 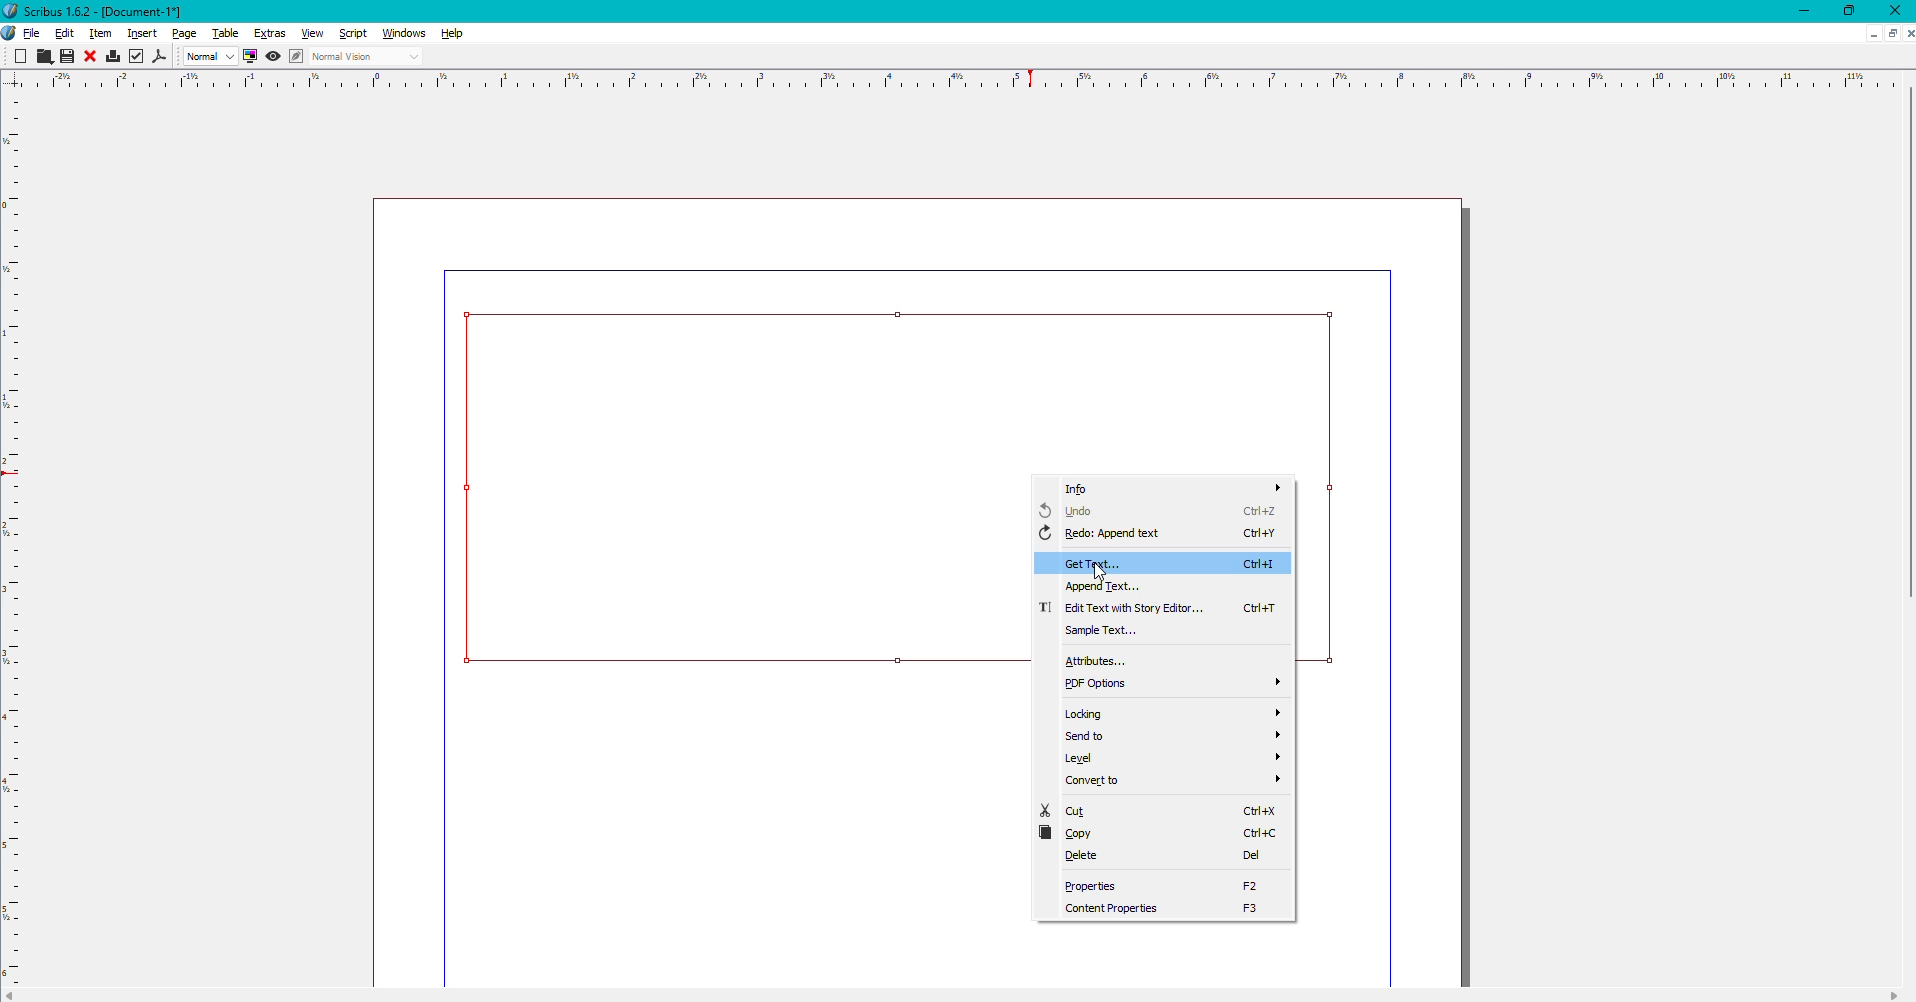 What do you see at coordinates (1172, 685) in the screenshot?
I see `PDF Options` at bounding box center [1172, 685].